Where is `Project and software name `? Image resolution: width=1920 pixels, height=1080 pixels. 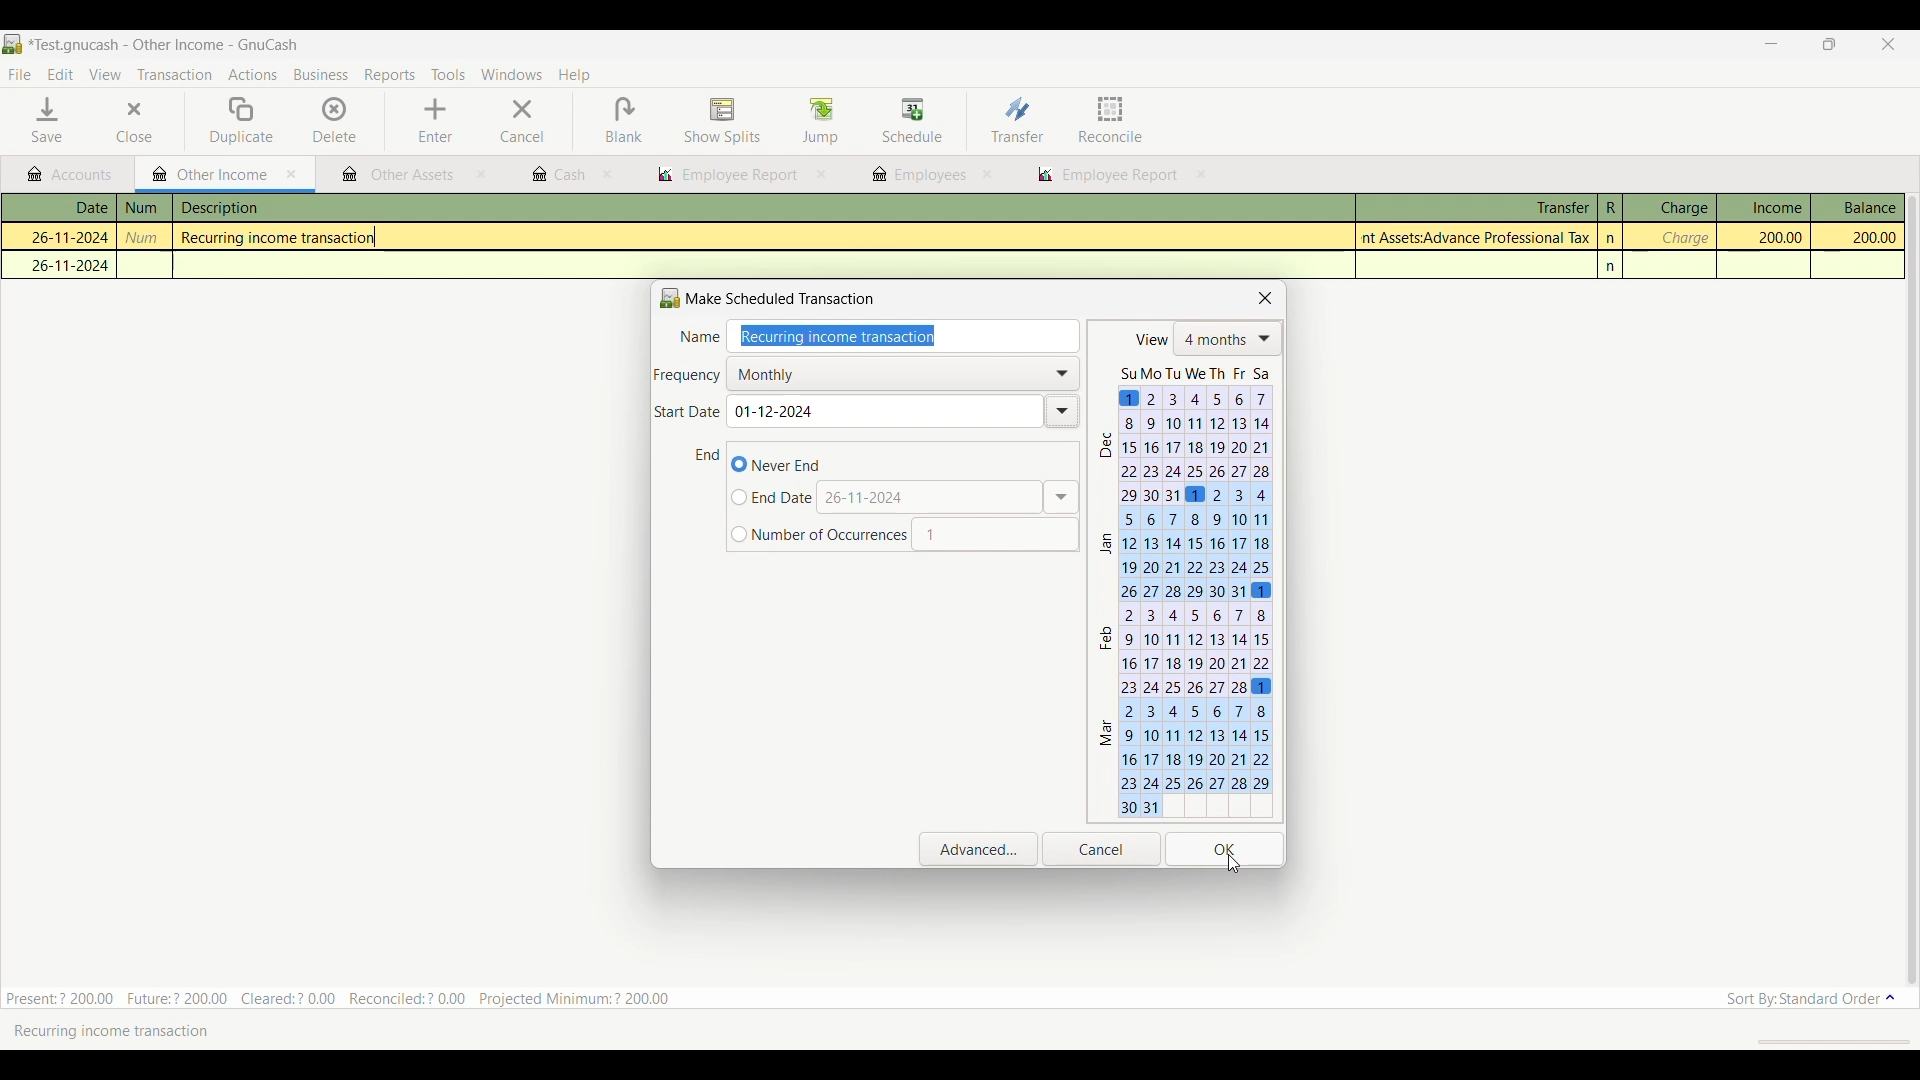 Project and software name  is located at coordinates (164, 46).